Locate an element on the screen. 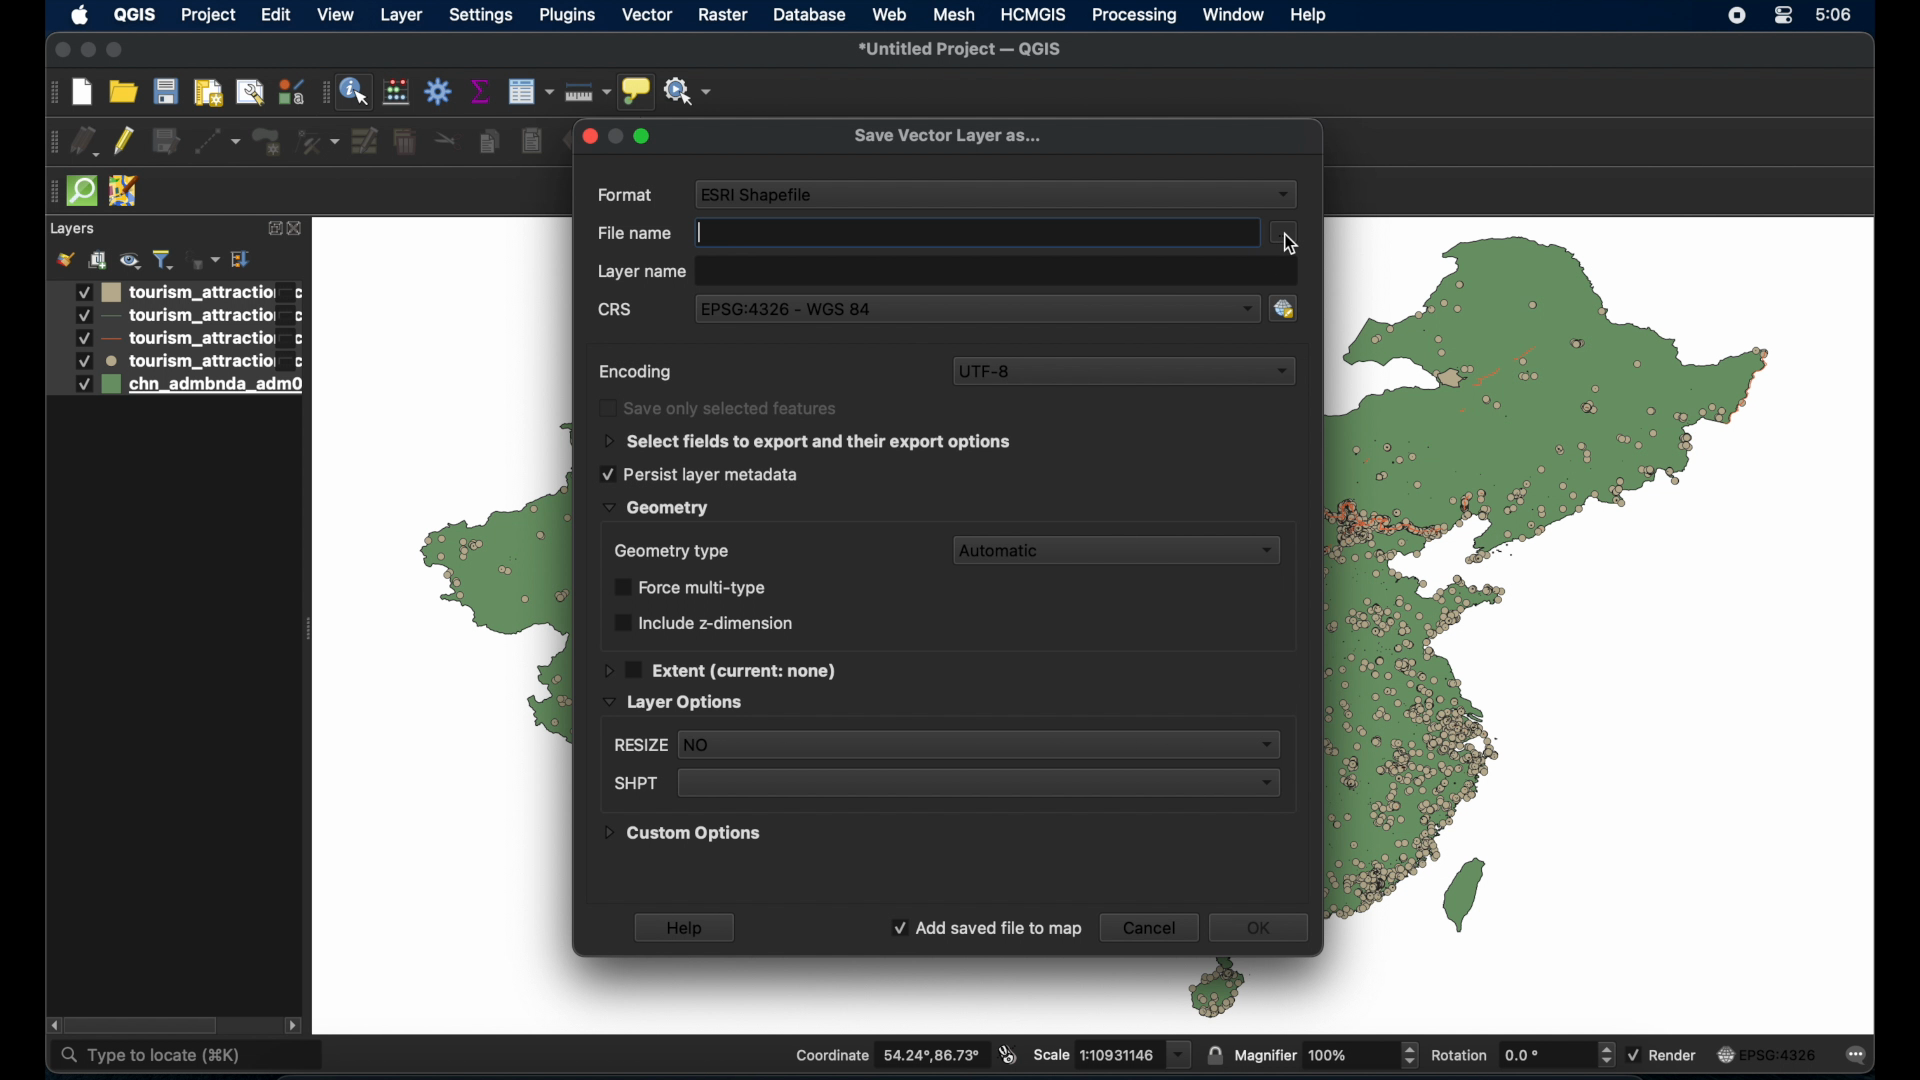  untitled project - QGIS is located at coordinates (961, 49).